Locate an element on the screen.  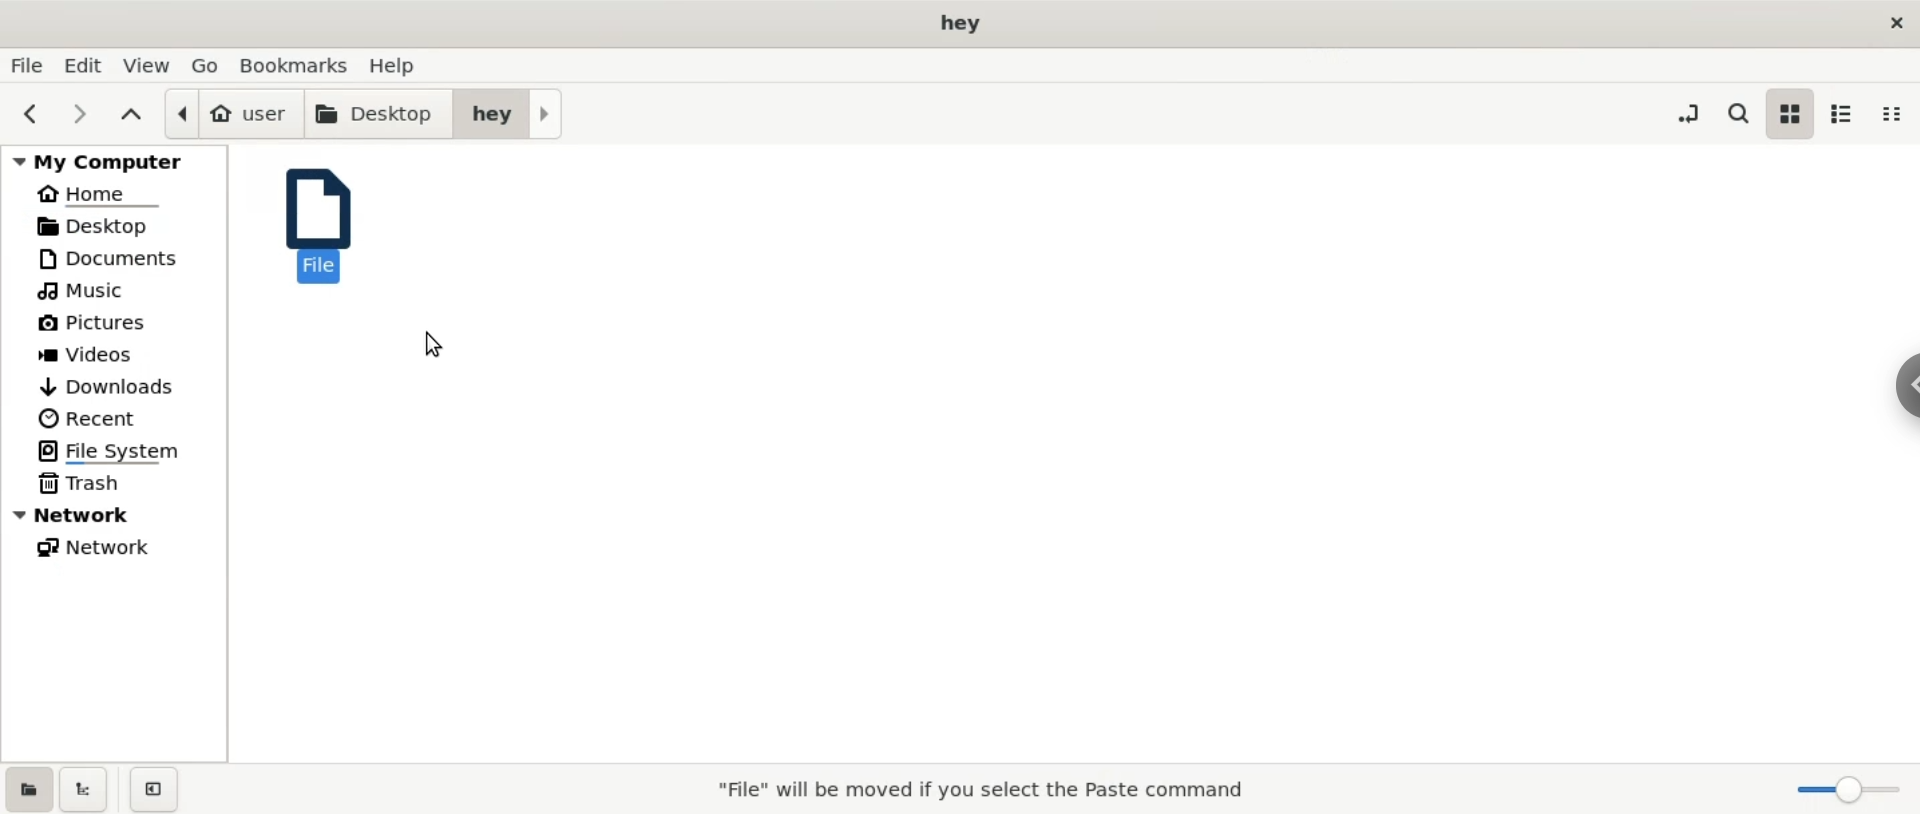
next is located at coordinates (79, 115).